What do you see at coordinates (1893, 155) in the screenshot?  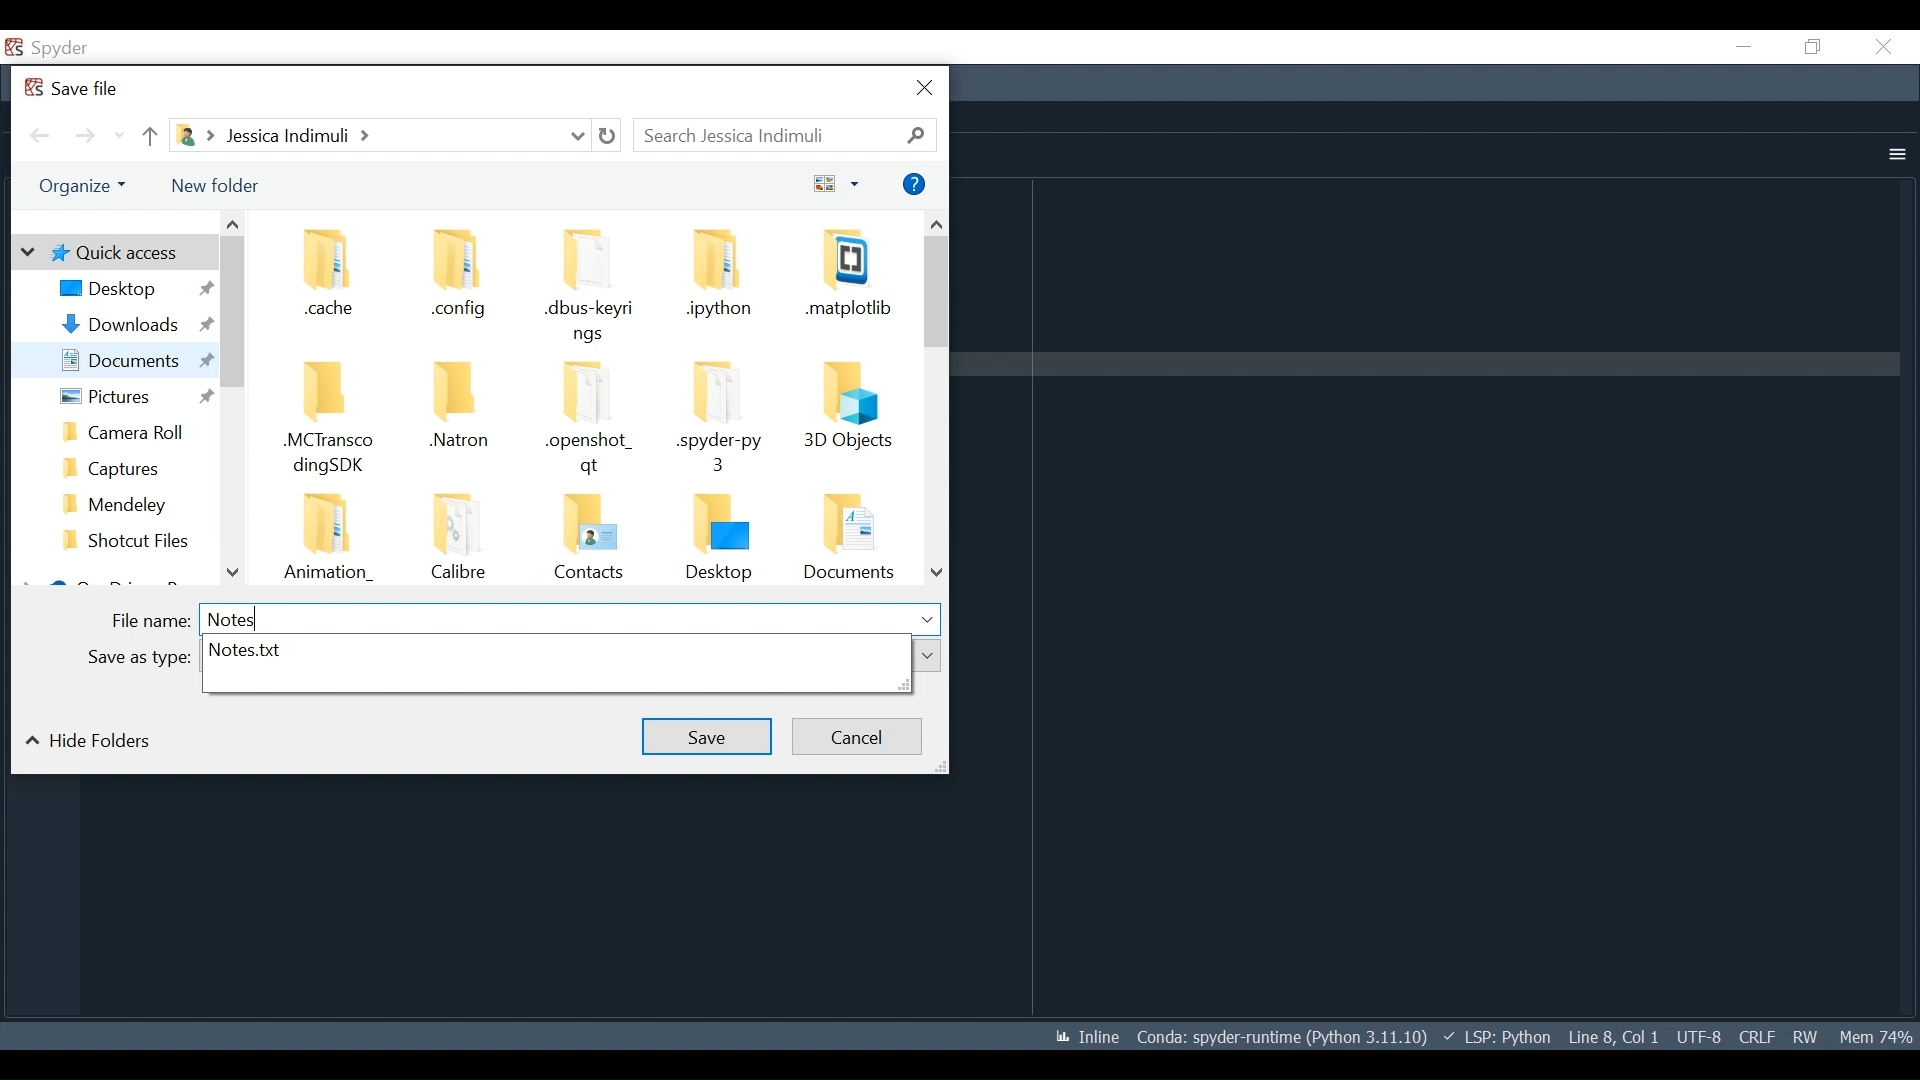 I see `More Options` at bounding box center [1893, 155].